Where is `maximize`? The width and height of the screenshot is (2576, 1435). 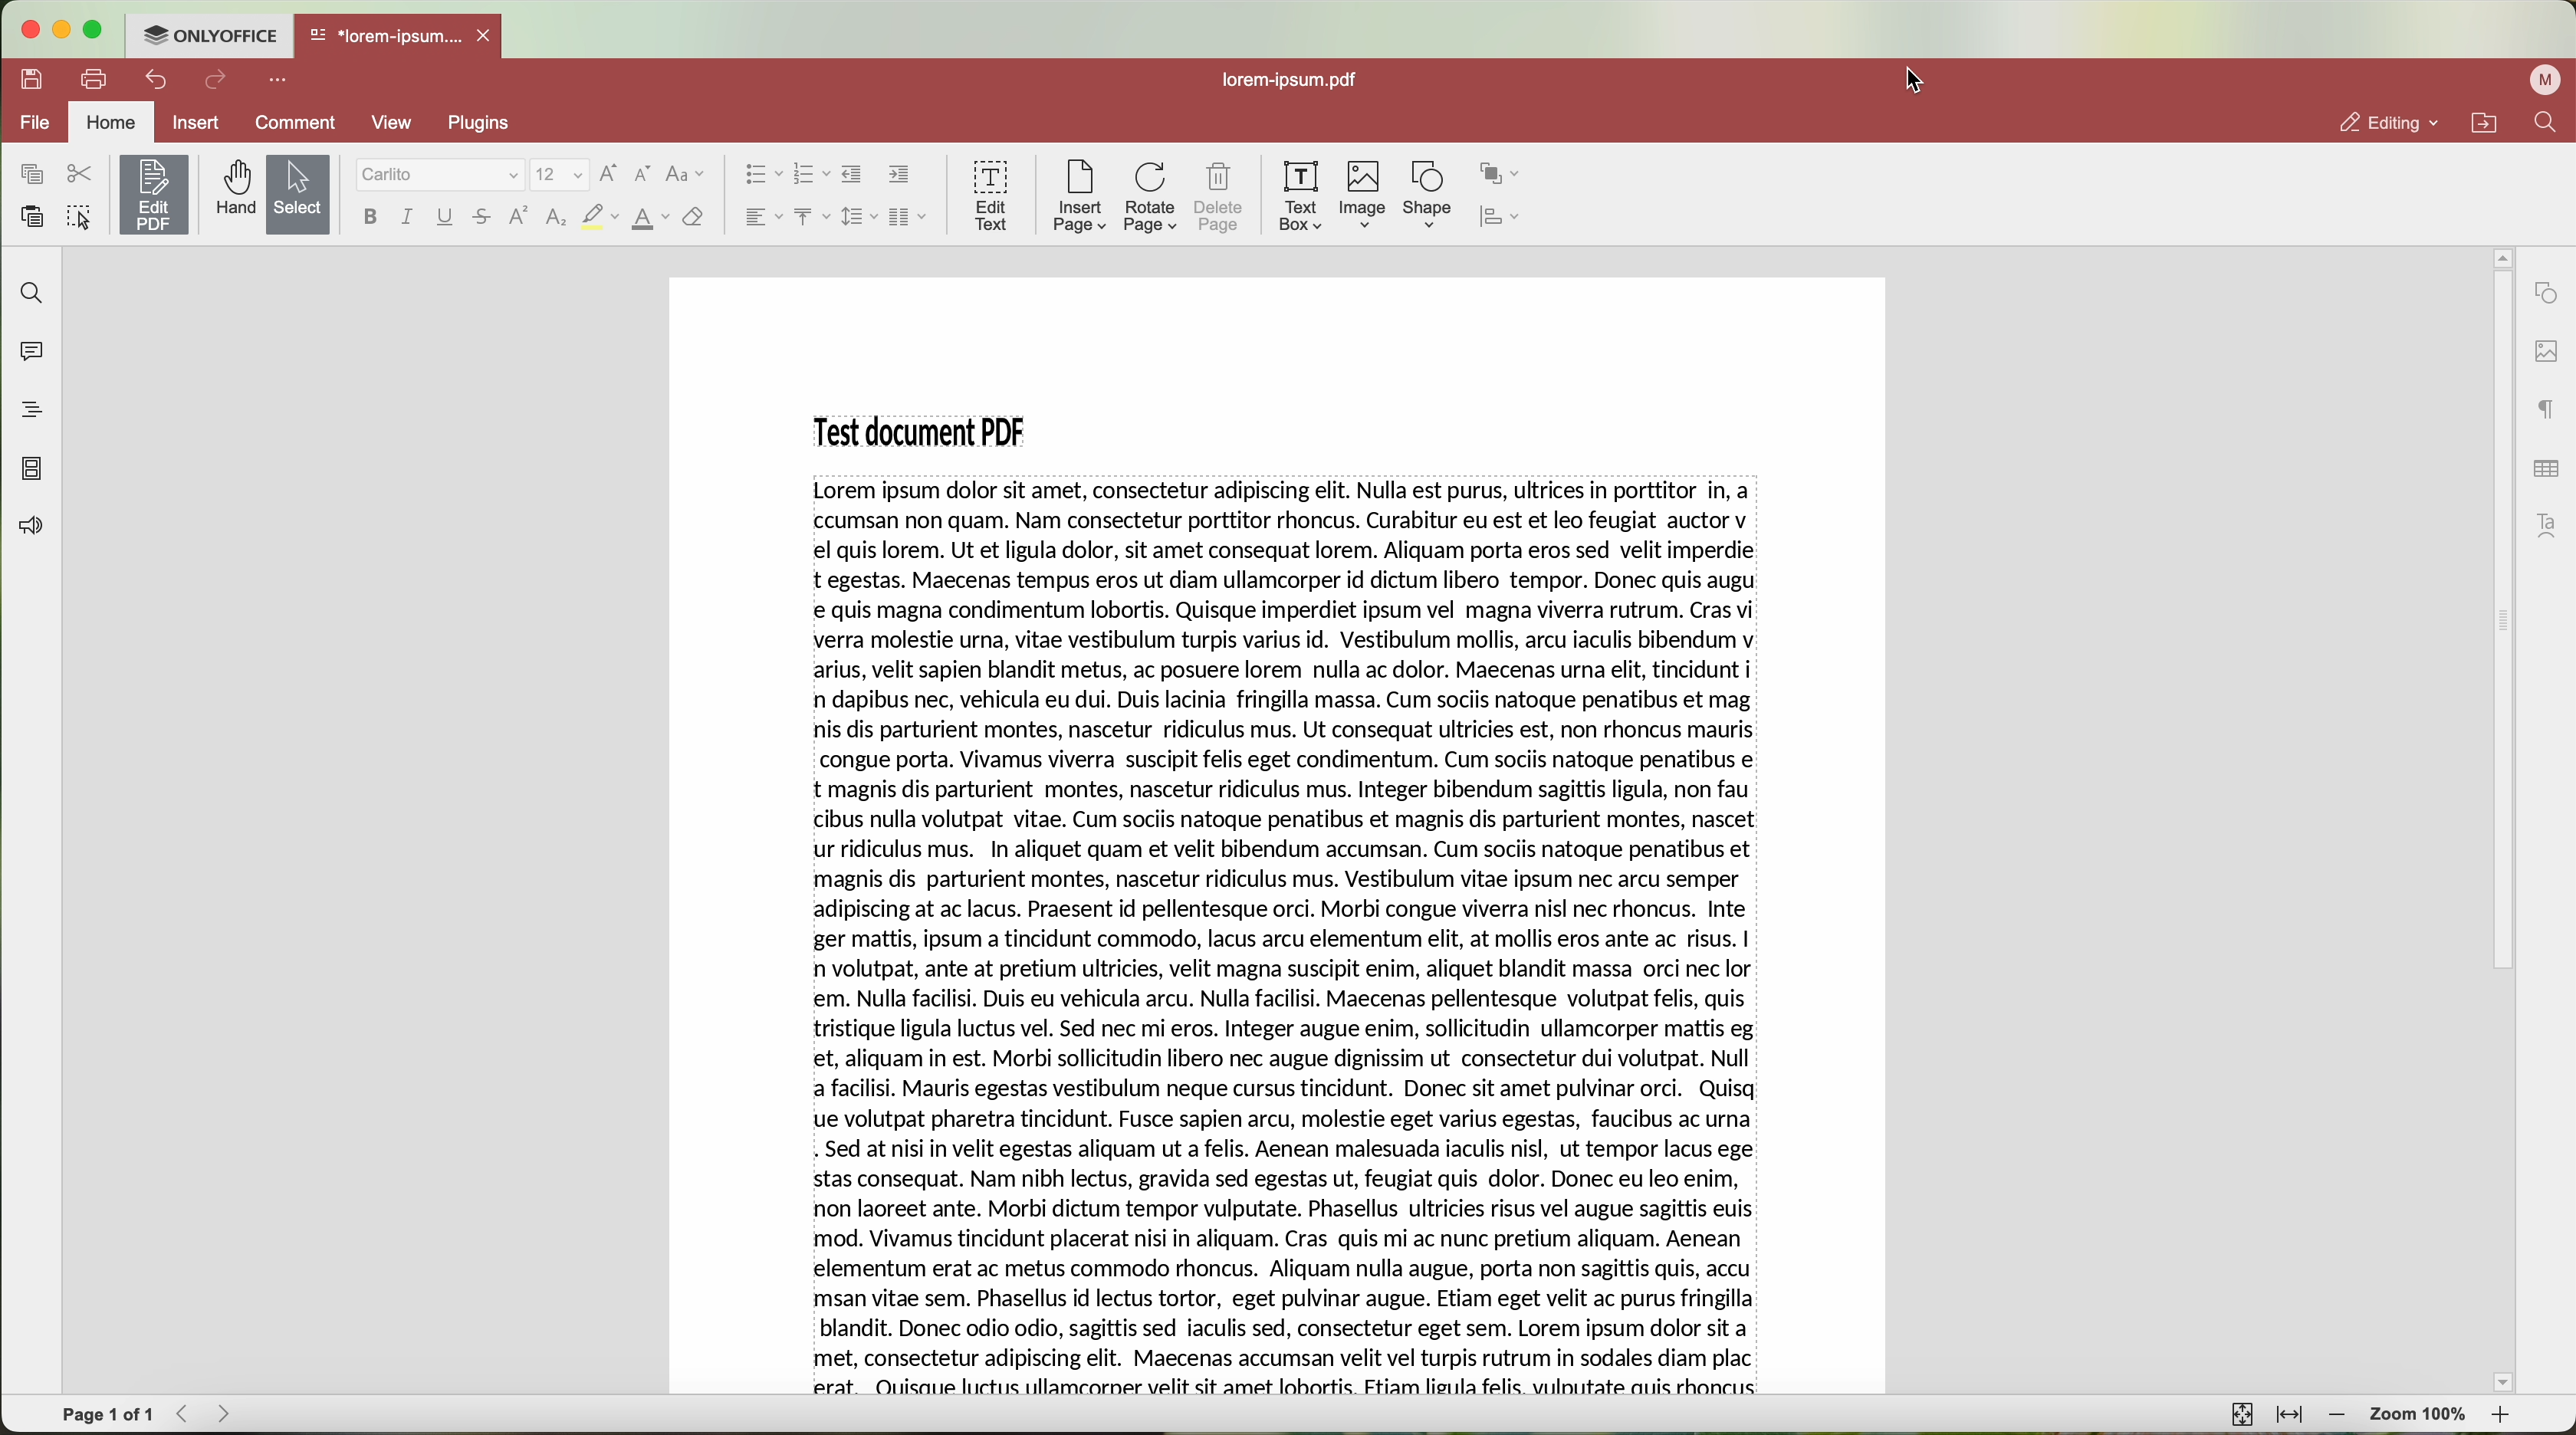
maximize is located at coordinates (102, 29).